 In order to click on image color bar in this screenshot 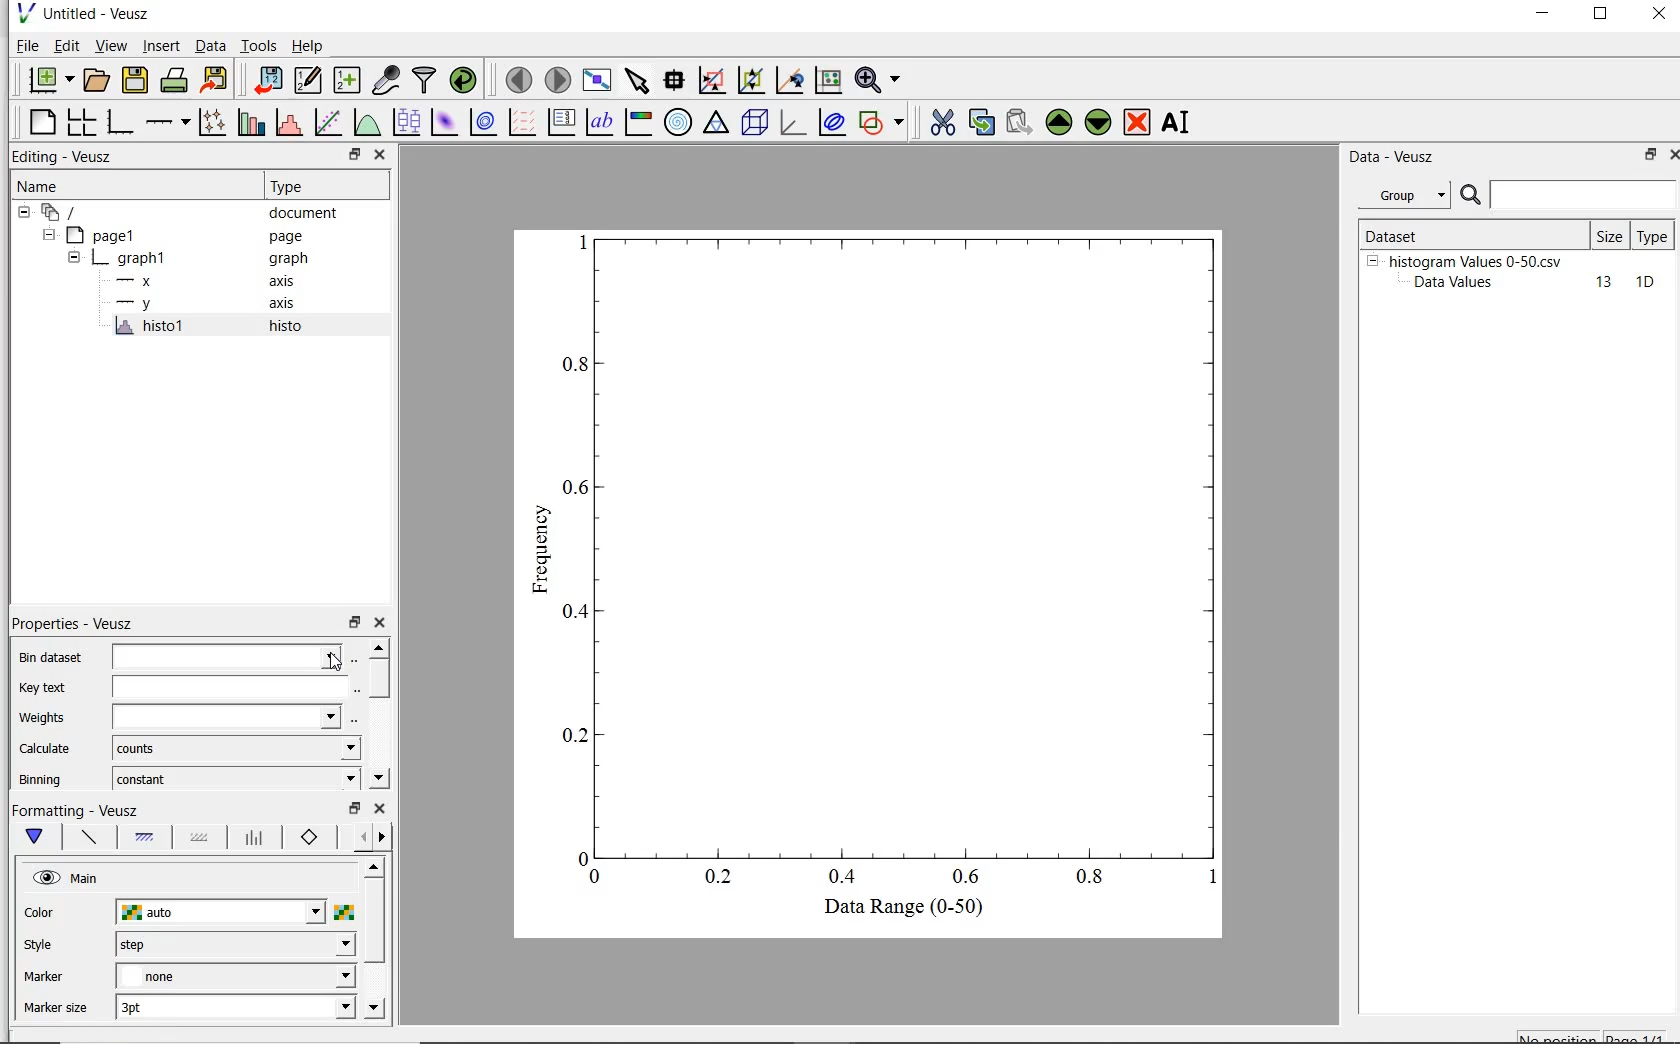, I will do `click(640, 122)`.